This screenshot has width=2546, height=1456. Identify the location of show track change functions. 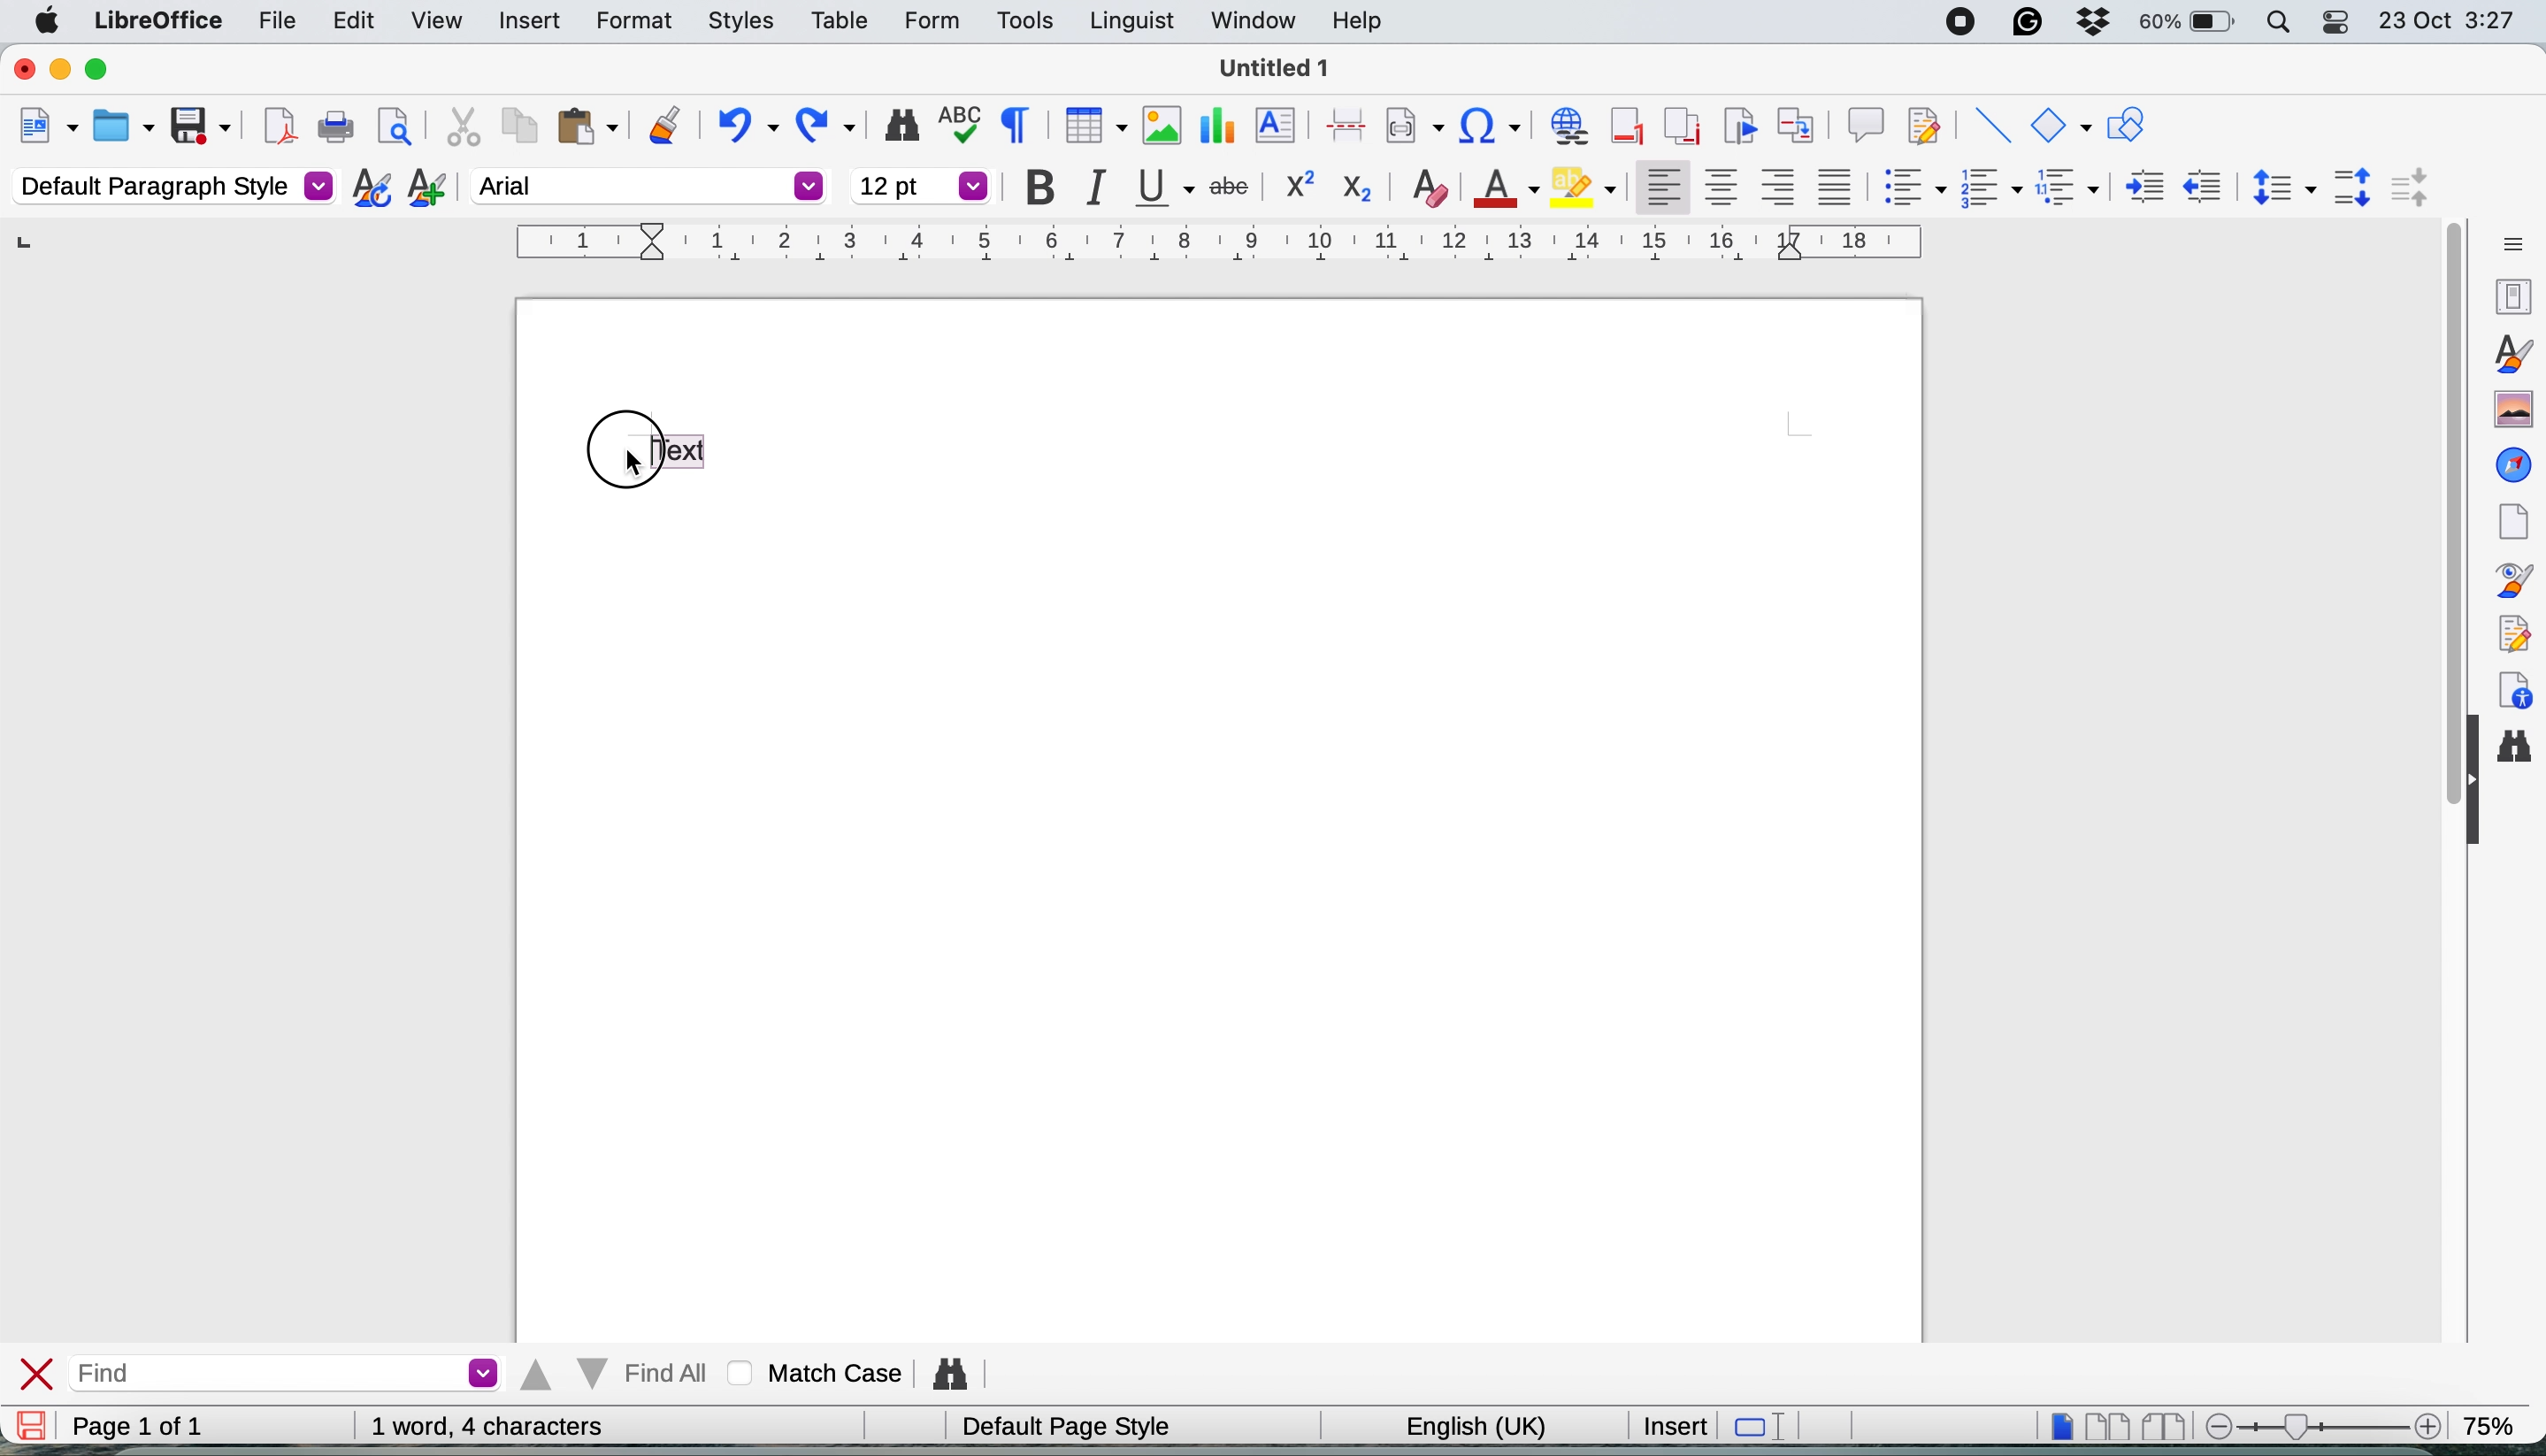
(1928, 127).